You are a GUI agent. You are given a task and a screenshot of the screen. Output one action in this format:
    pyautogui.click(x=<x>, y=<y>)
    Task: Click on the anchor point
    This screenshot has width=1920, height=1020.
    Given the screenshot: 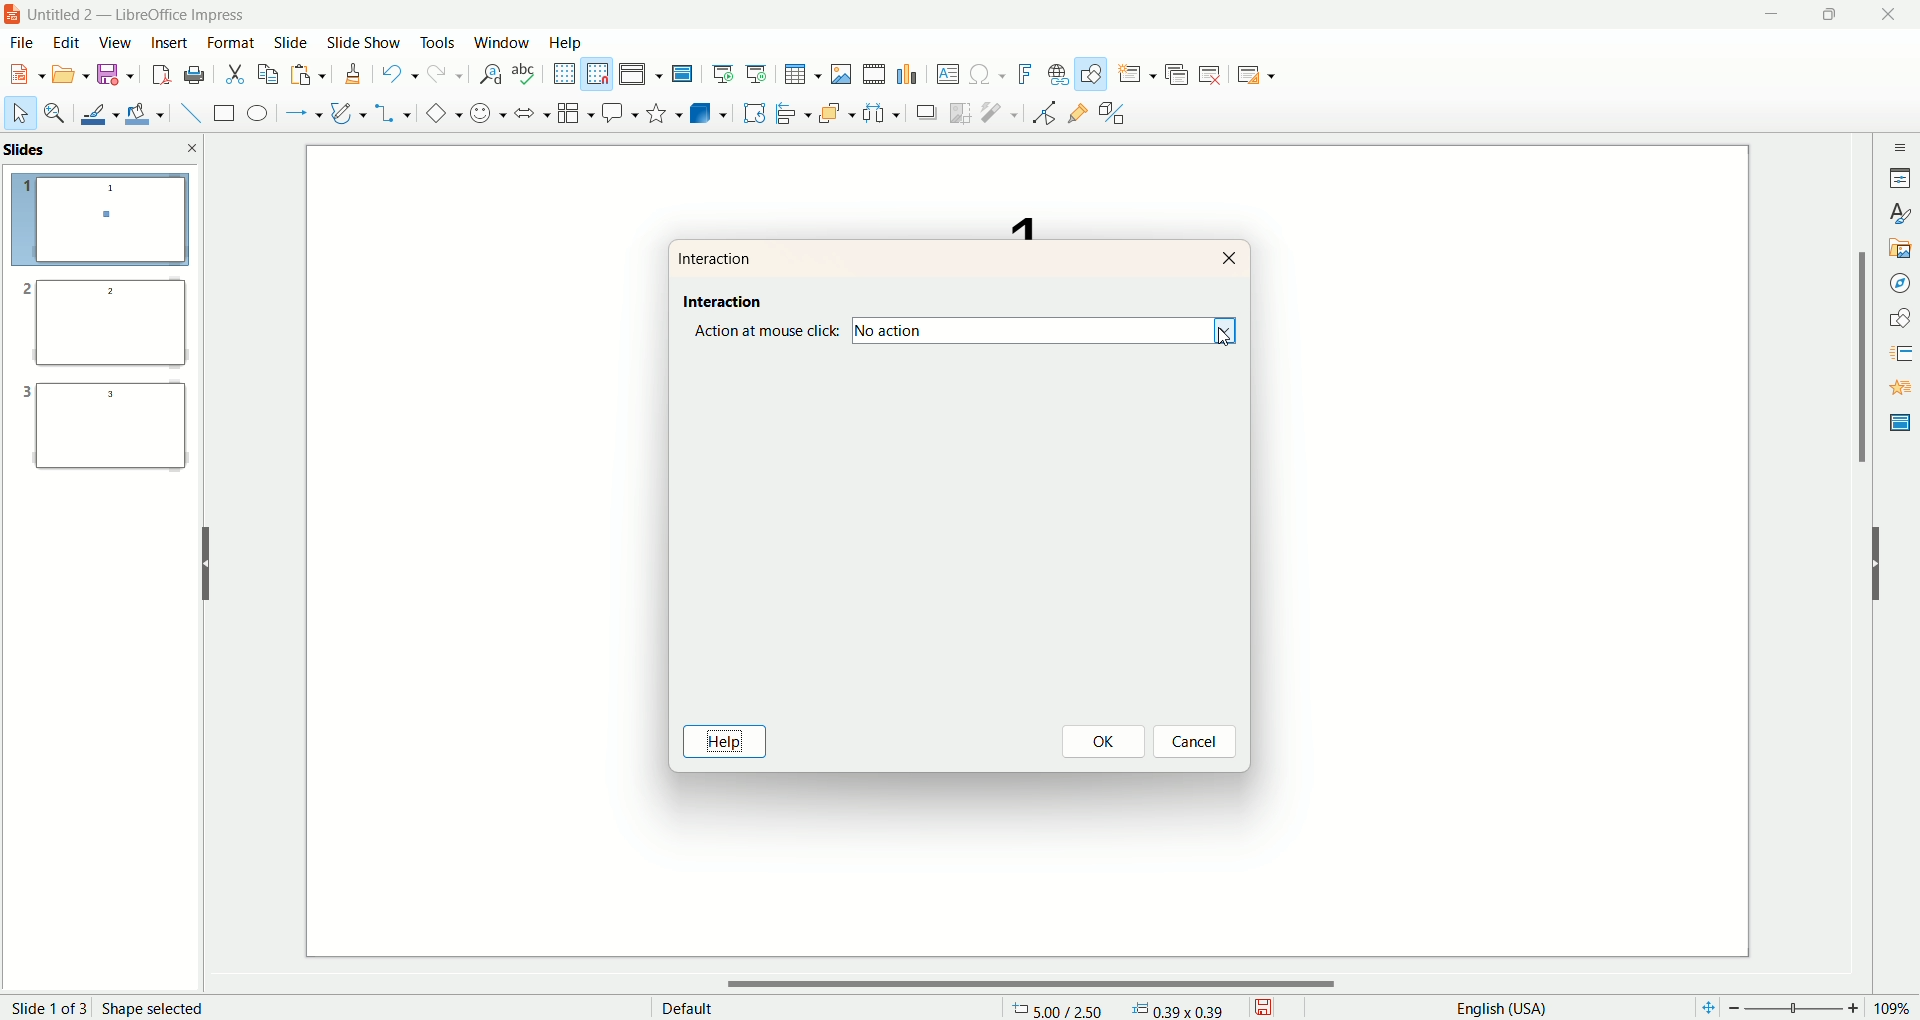 What is the action you would take?
    pyautogui.click(x=1187, y=1008)
    